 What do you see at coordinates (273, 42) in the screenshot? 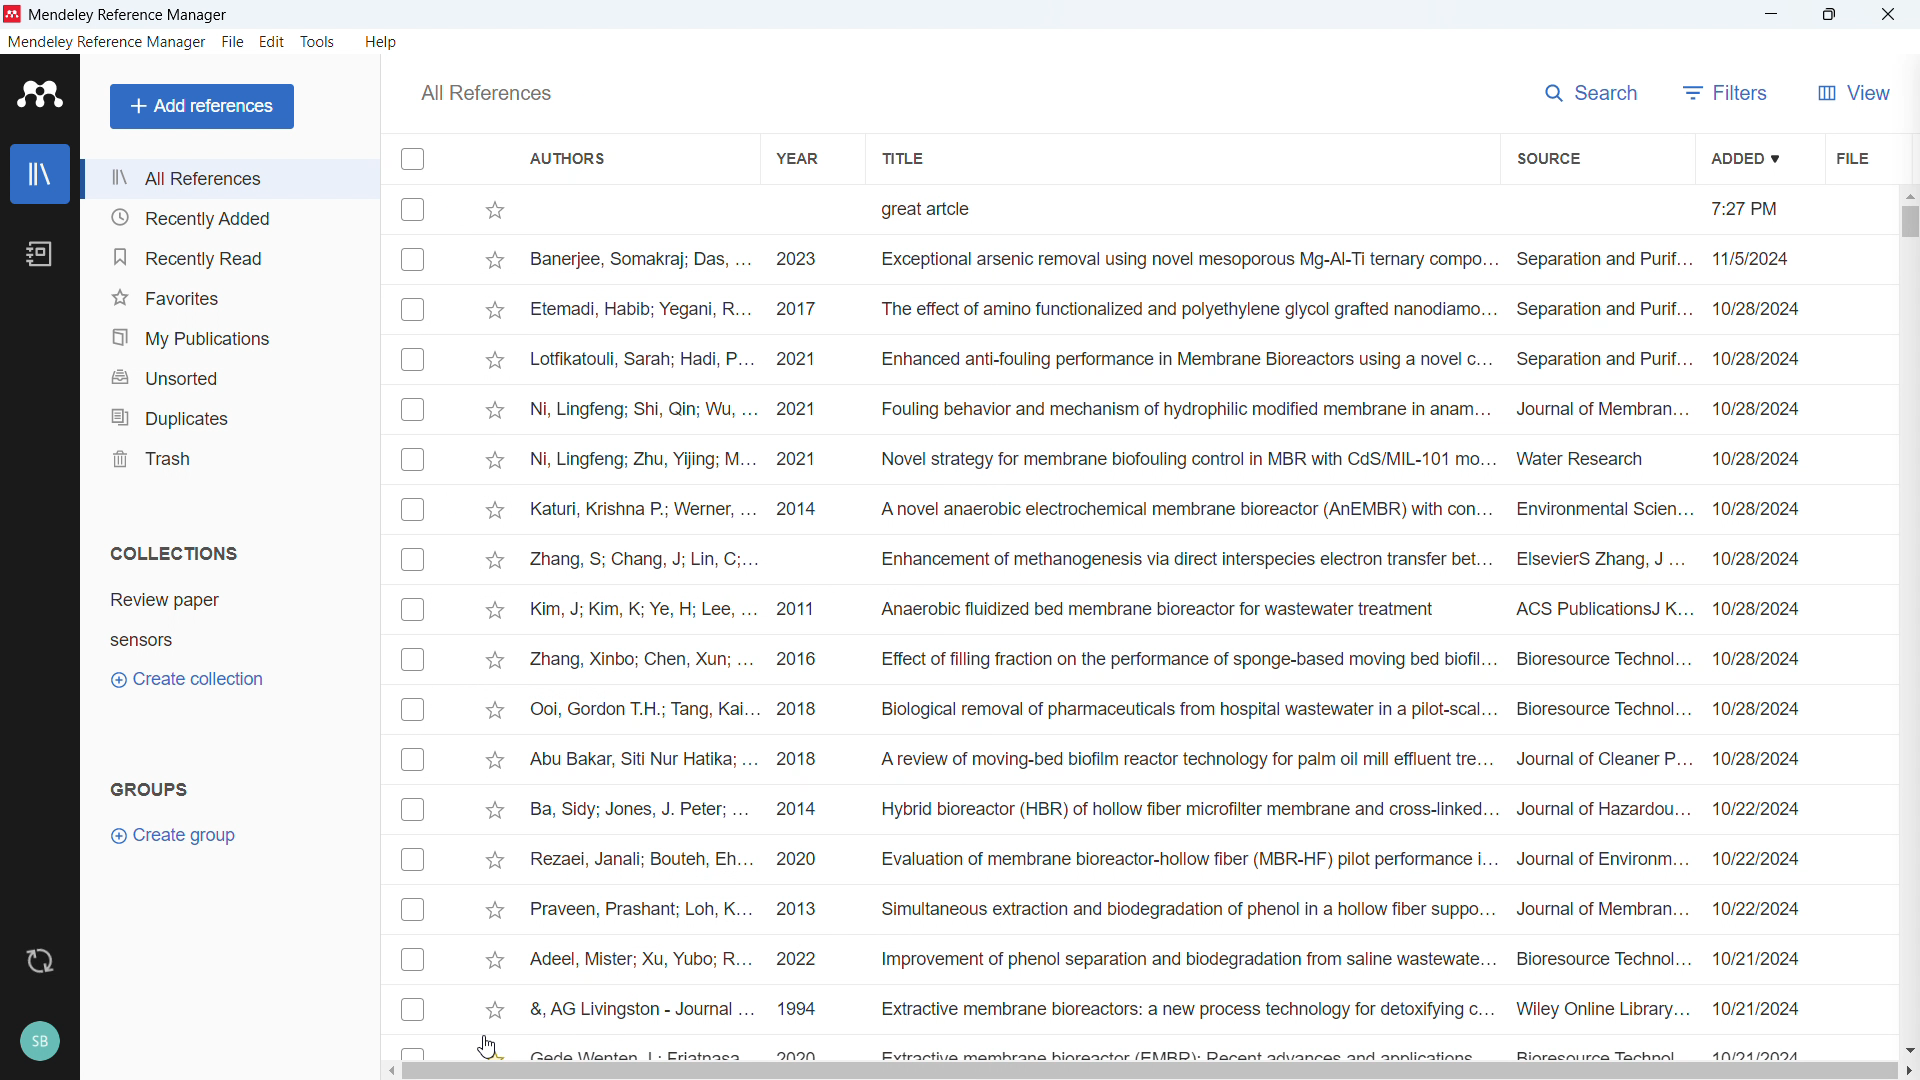
I see `Edit ` at bounding box center [273, 42].